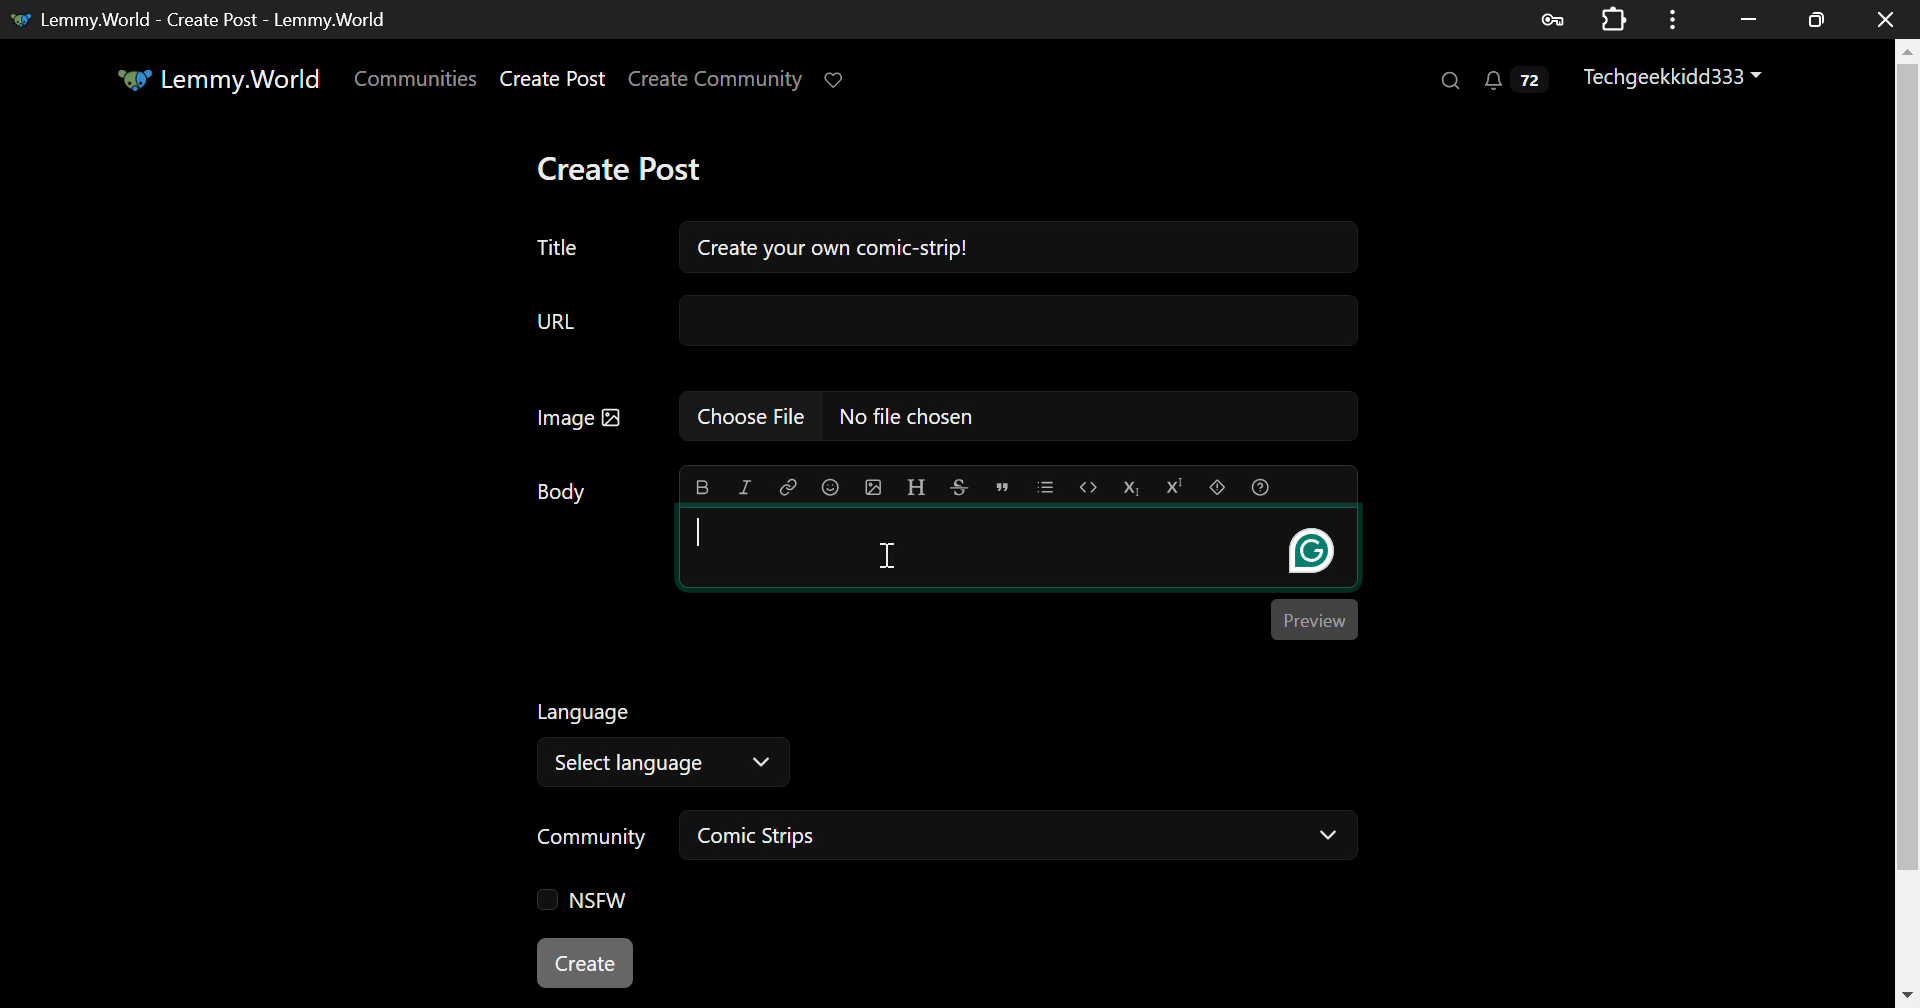 Image resolution: width=1920 pixels, height=1008 pixels. What do you see at coordinates (1045, 485) in the screenshot?
I see `List` at bounding box center [1045, 485].